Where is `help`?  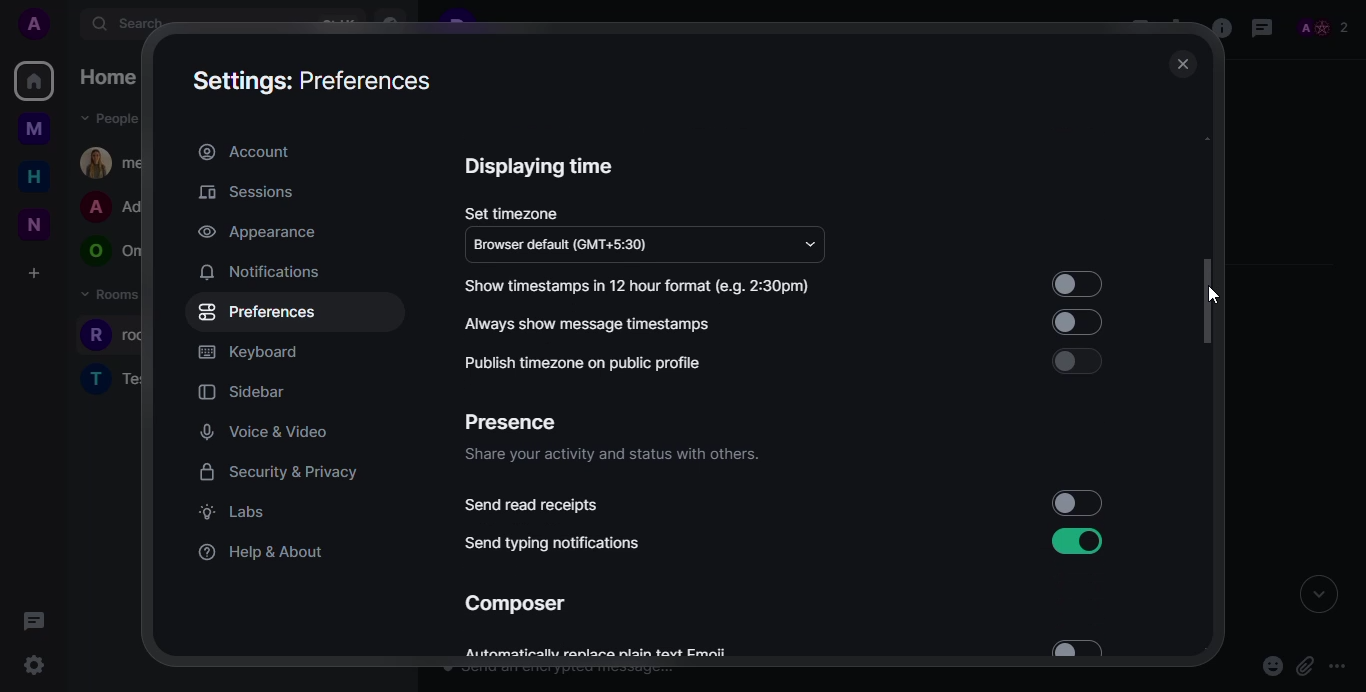
help is located at coordinates (263, 549).